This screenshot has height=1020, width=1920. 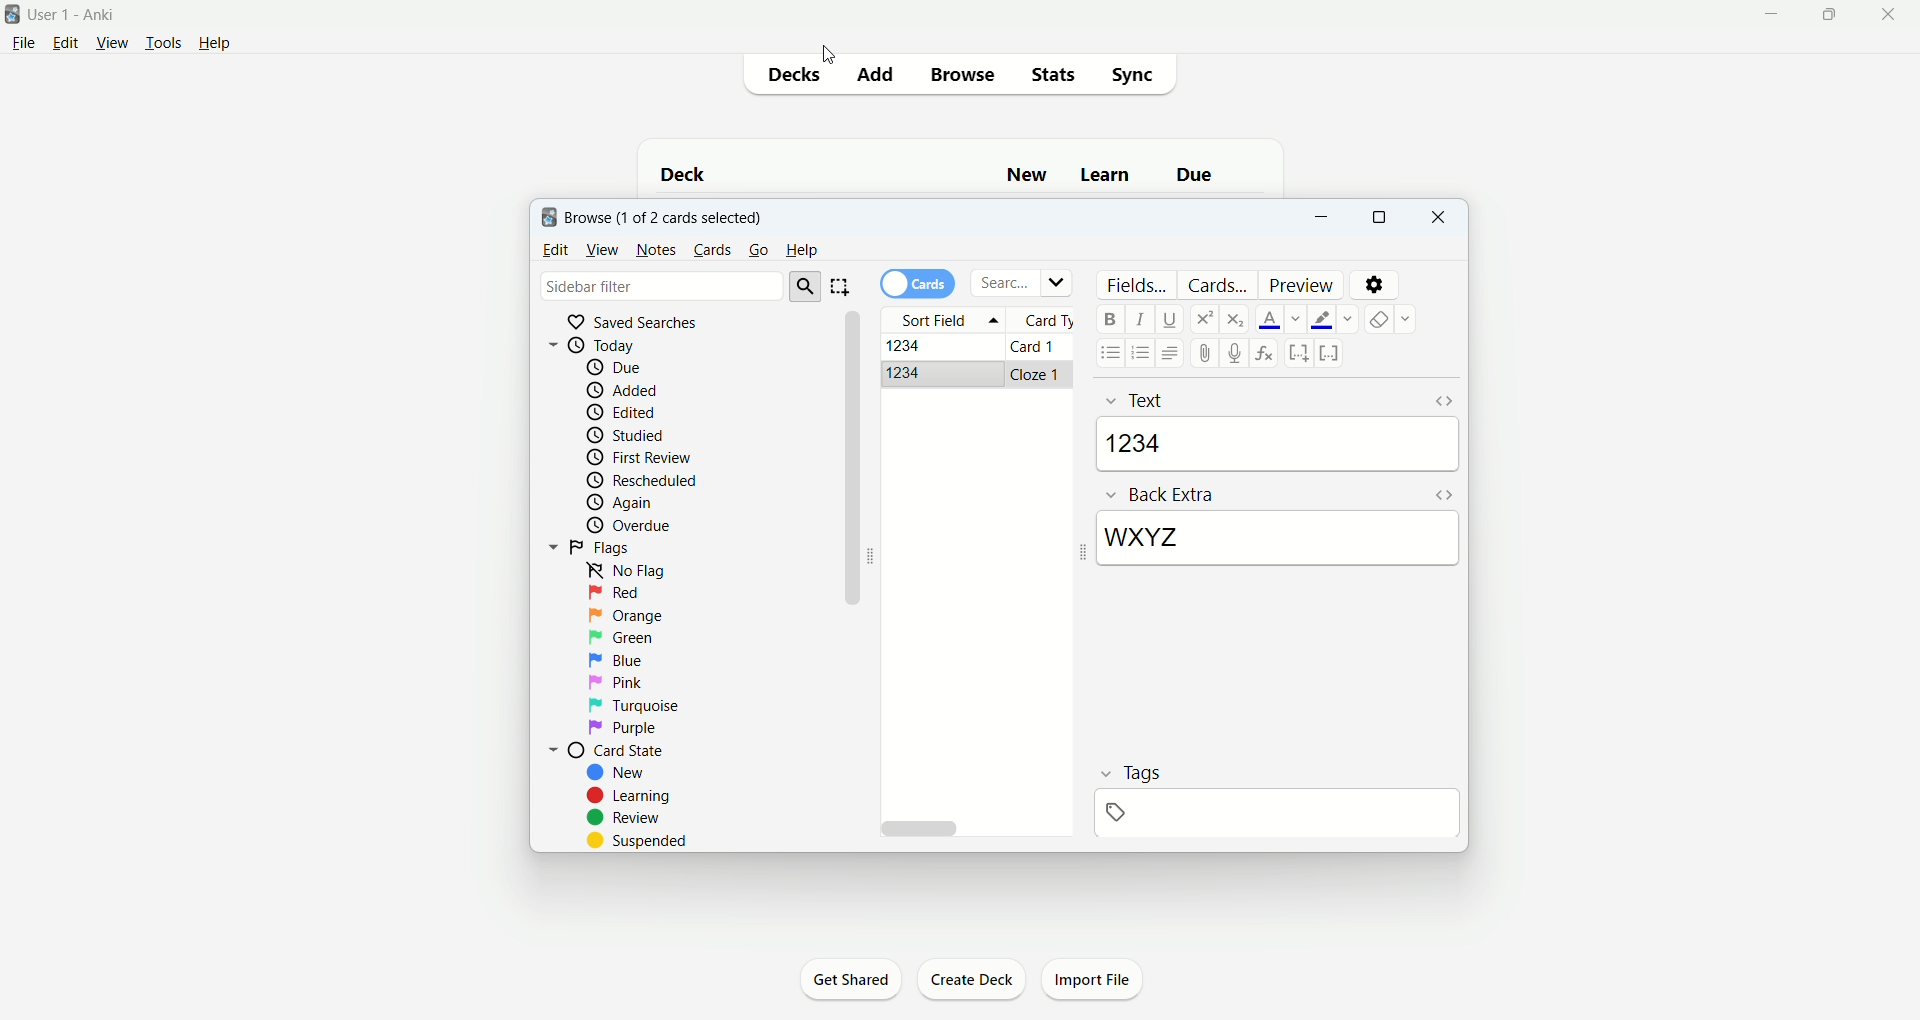 What do you see at coordinates (1141, 352) in the screenshot?
I see `ordered list` at bounding box center [1141, 352].